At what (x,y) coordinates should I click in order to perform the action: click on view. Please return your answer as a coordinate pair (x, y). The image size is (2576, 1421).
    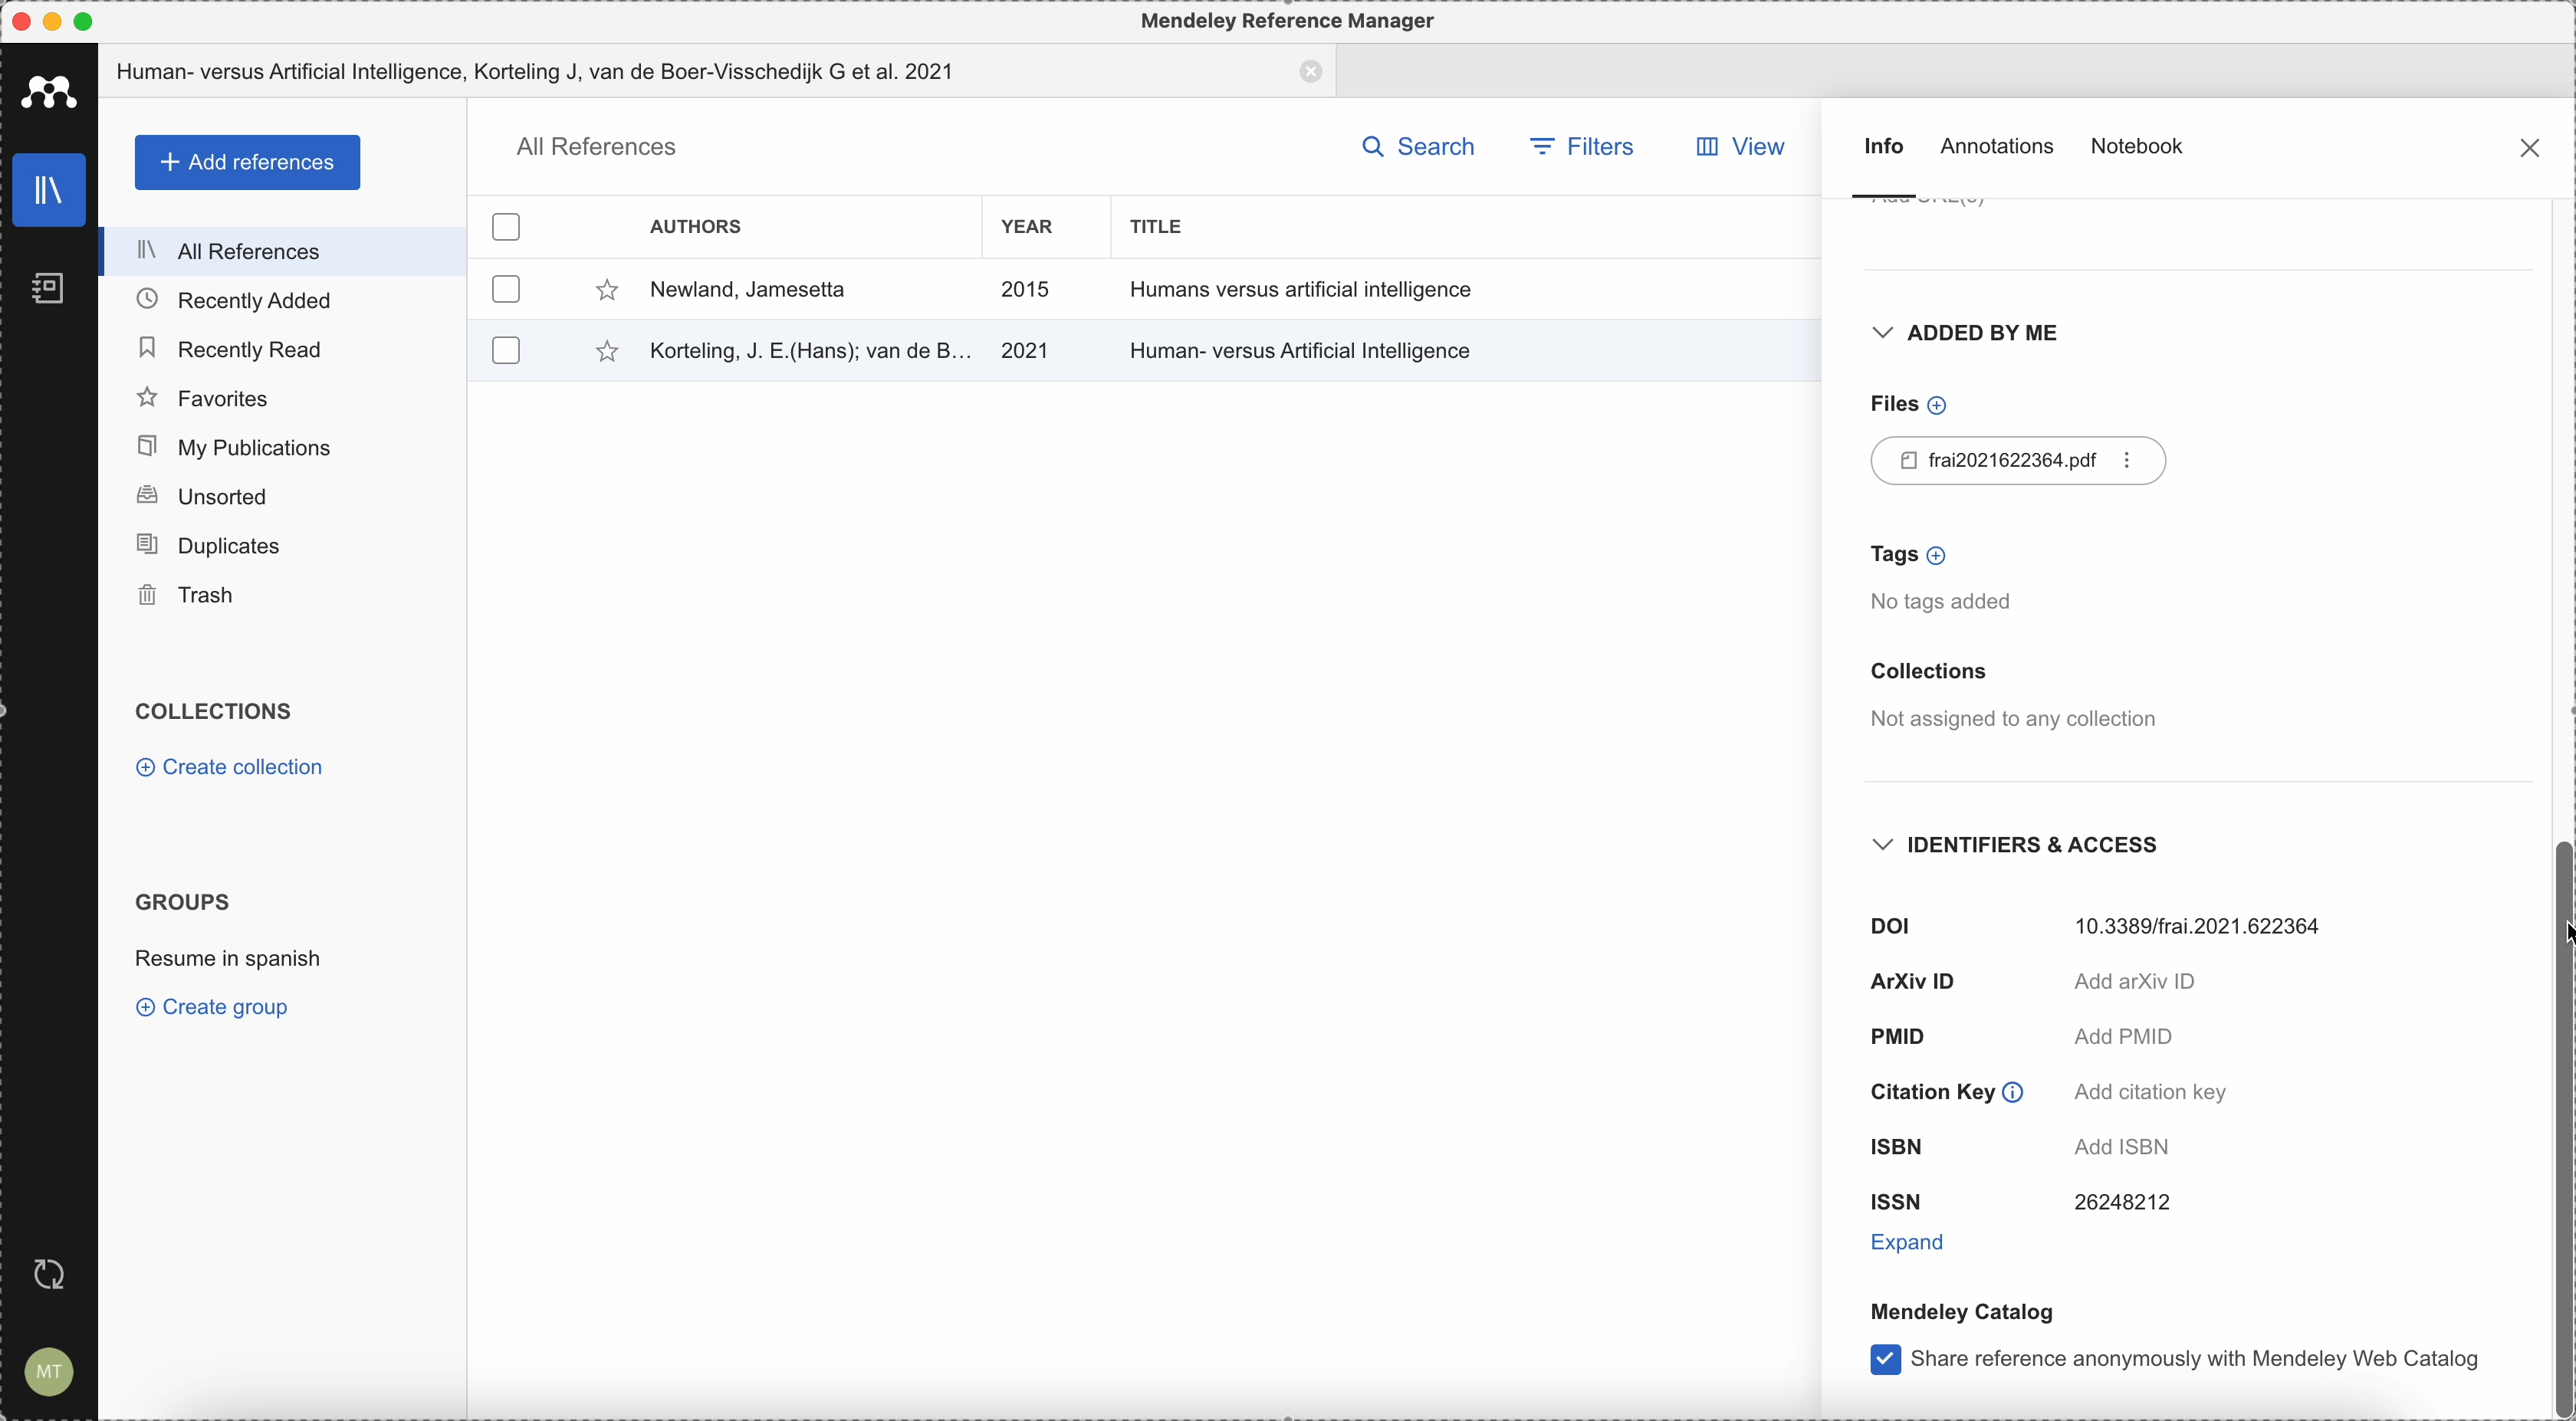
    Looking at the image, I should click on (1750, 147).